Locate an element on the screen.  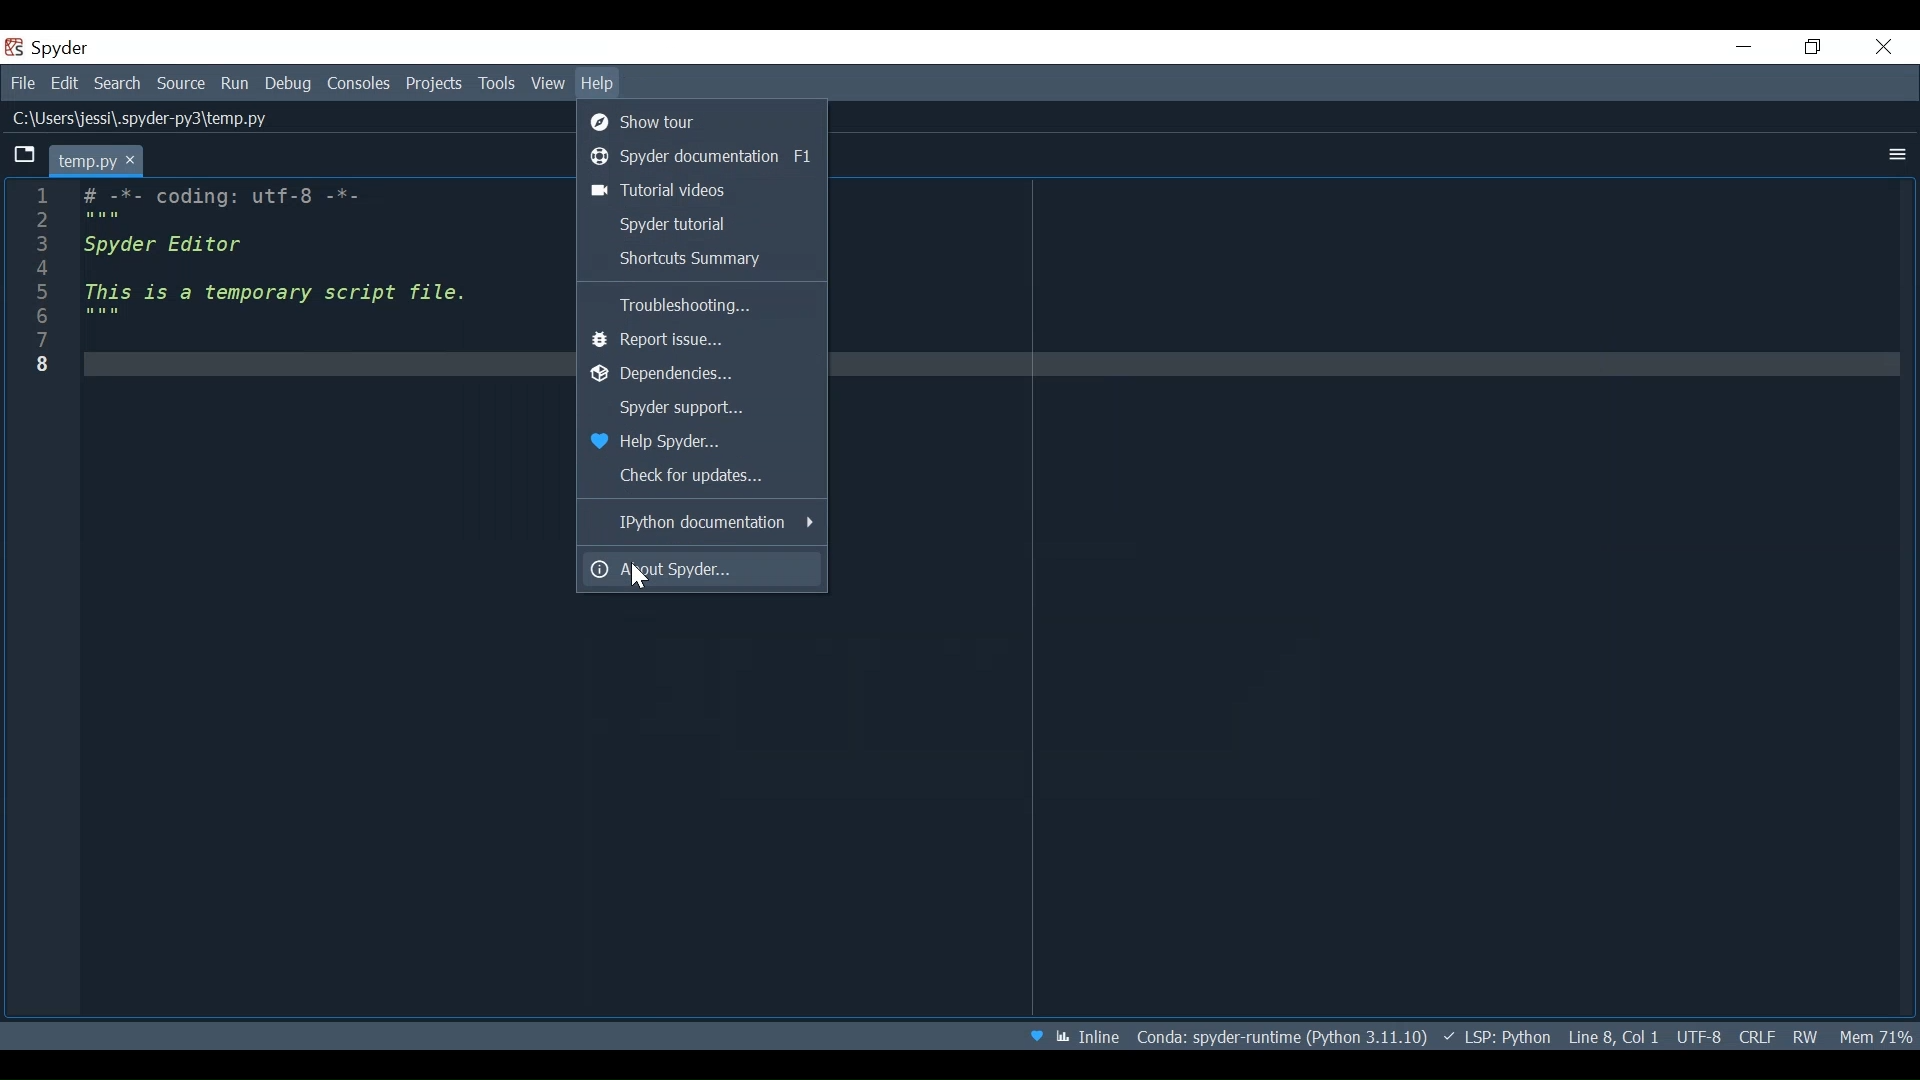
Check For Updates is located at coordinates (699, 478).